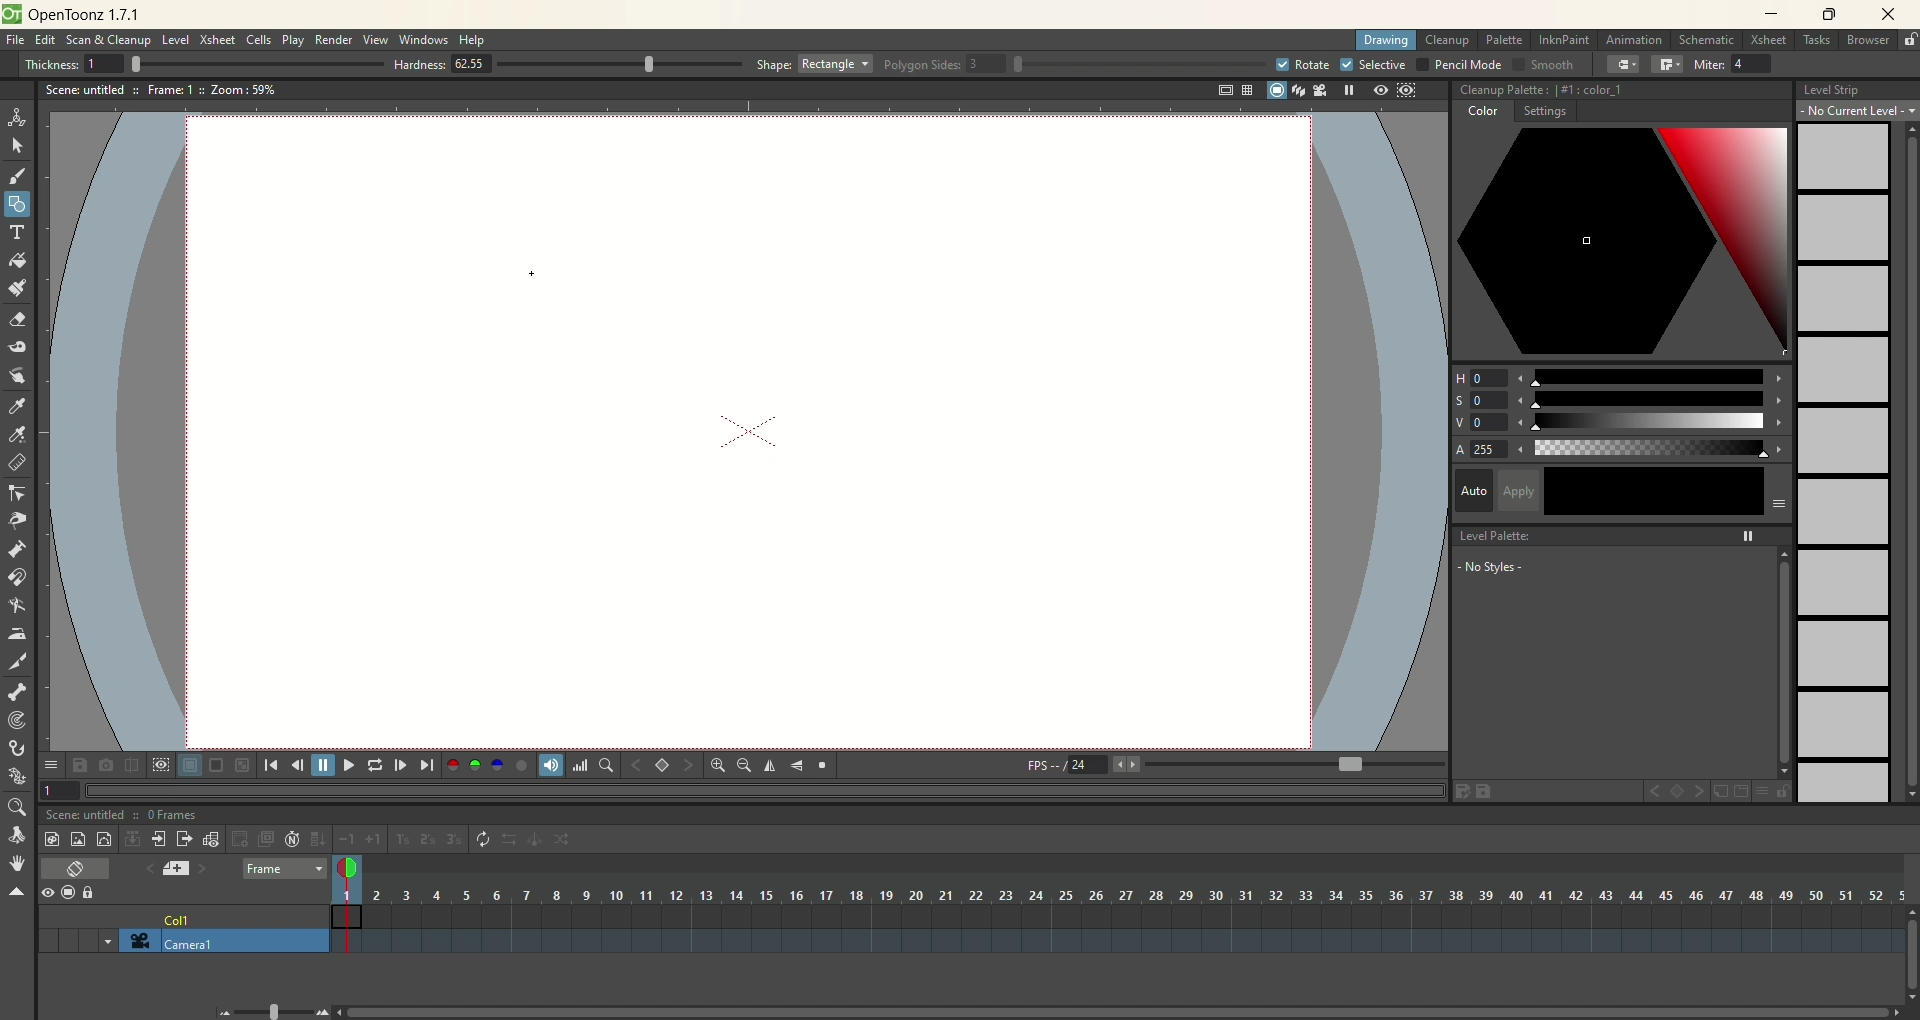 The height and width of the screenshot is (1020, 1920). Describe the element at coordinates (15, 777) in the screenshot. I see `plastic` at that location.